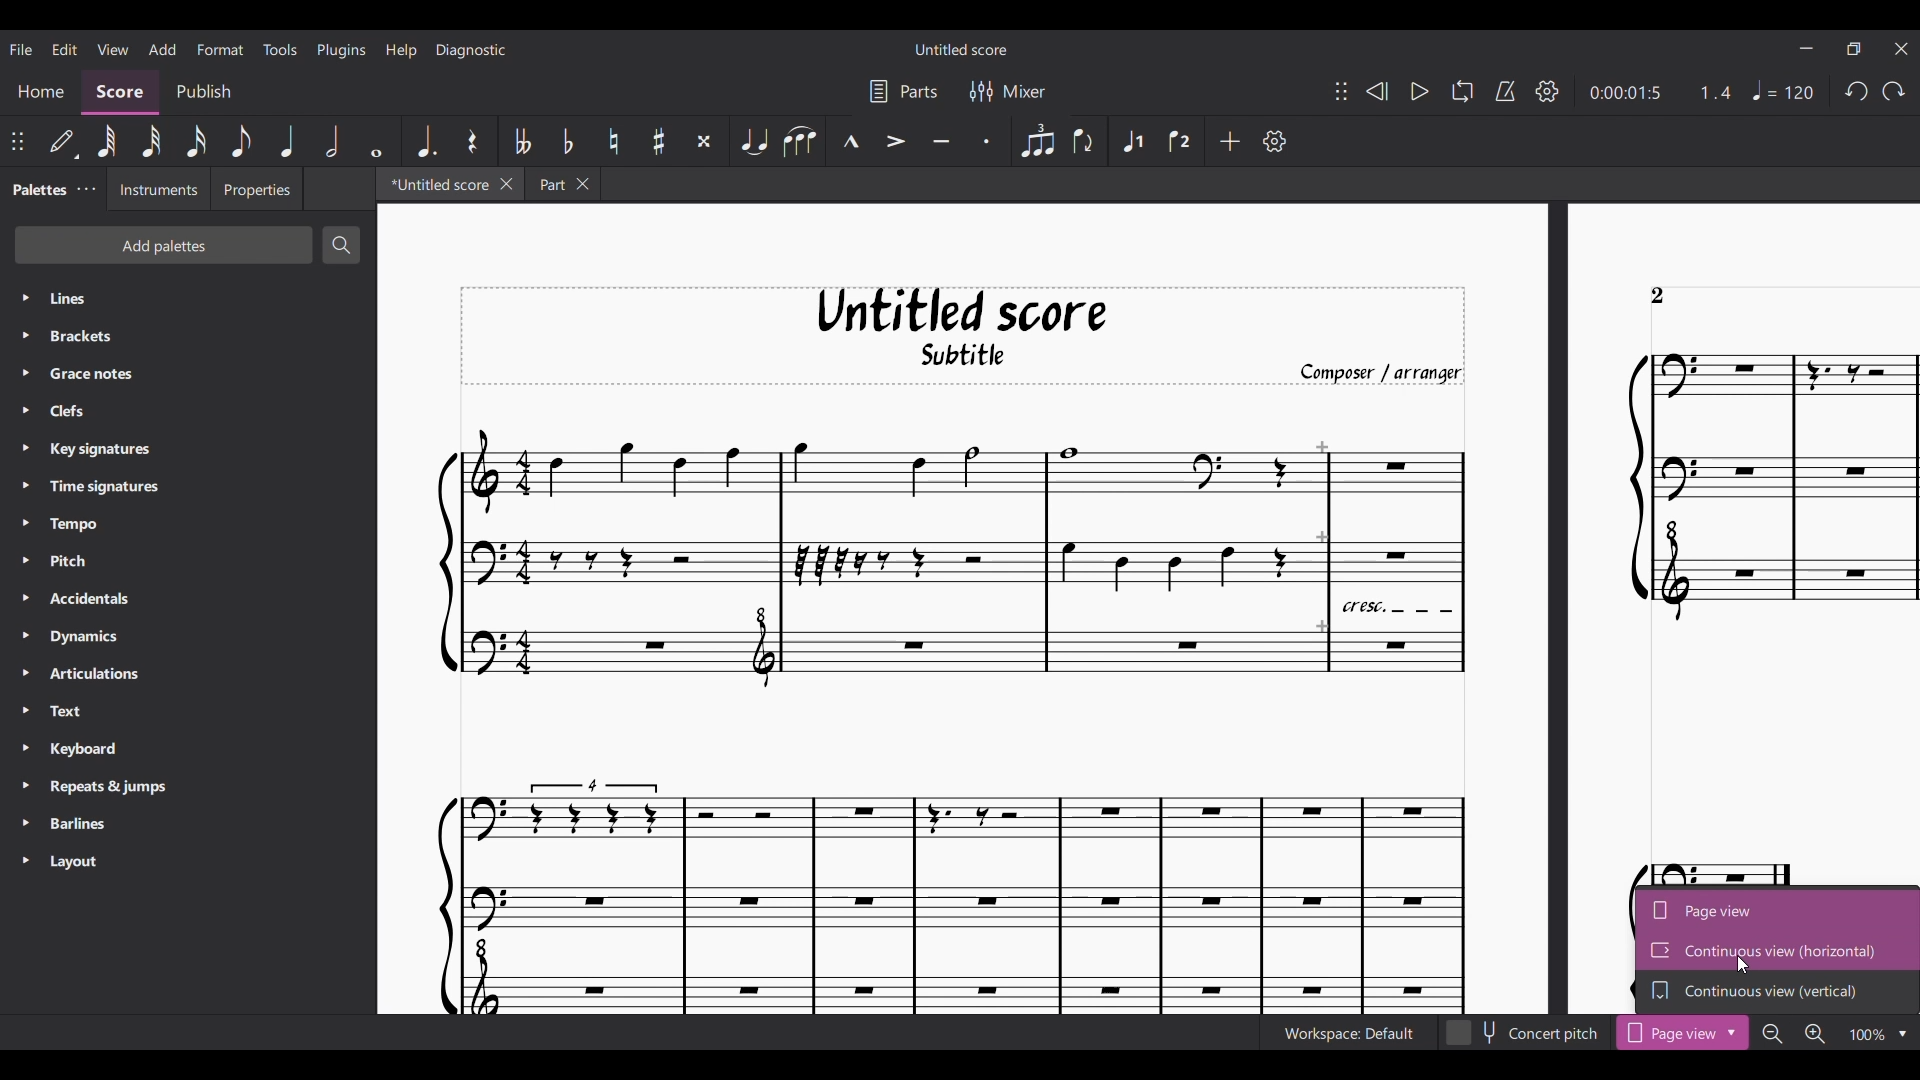  What do you see at coordinates (1857, 92) in the screenshot?
I see `Undo` at bounding box center [1857, 92].